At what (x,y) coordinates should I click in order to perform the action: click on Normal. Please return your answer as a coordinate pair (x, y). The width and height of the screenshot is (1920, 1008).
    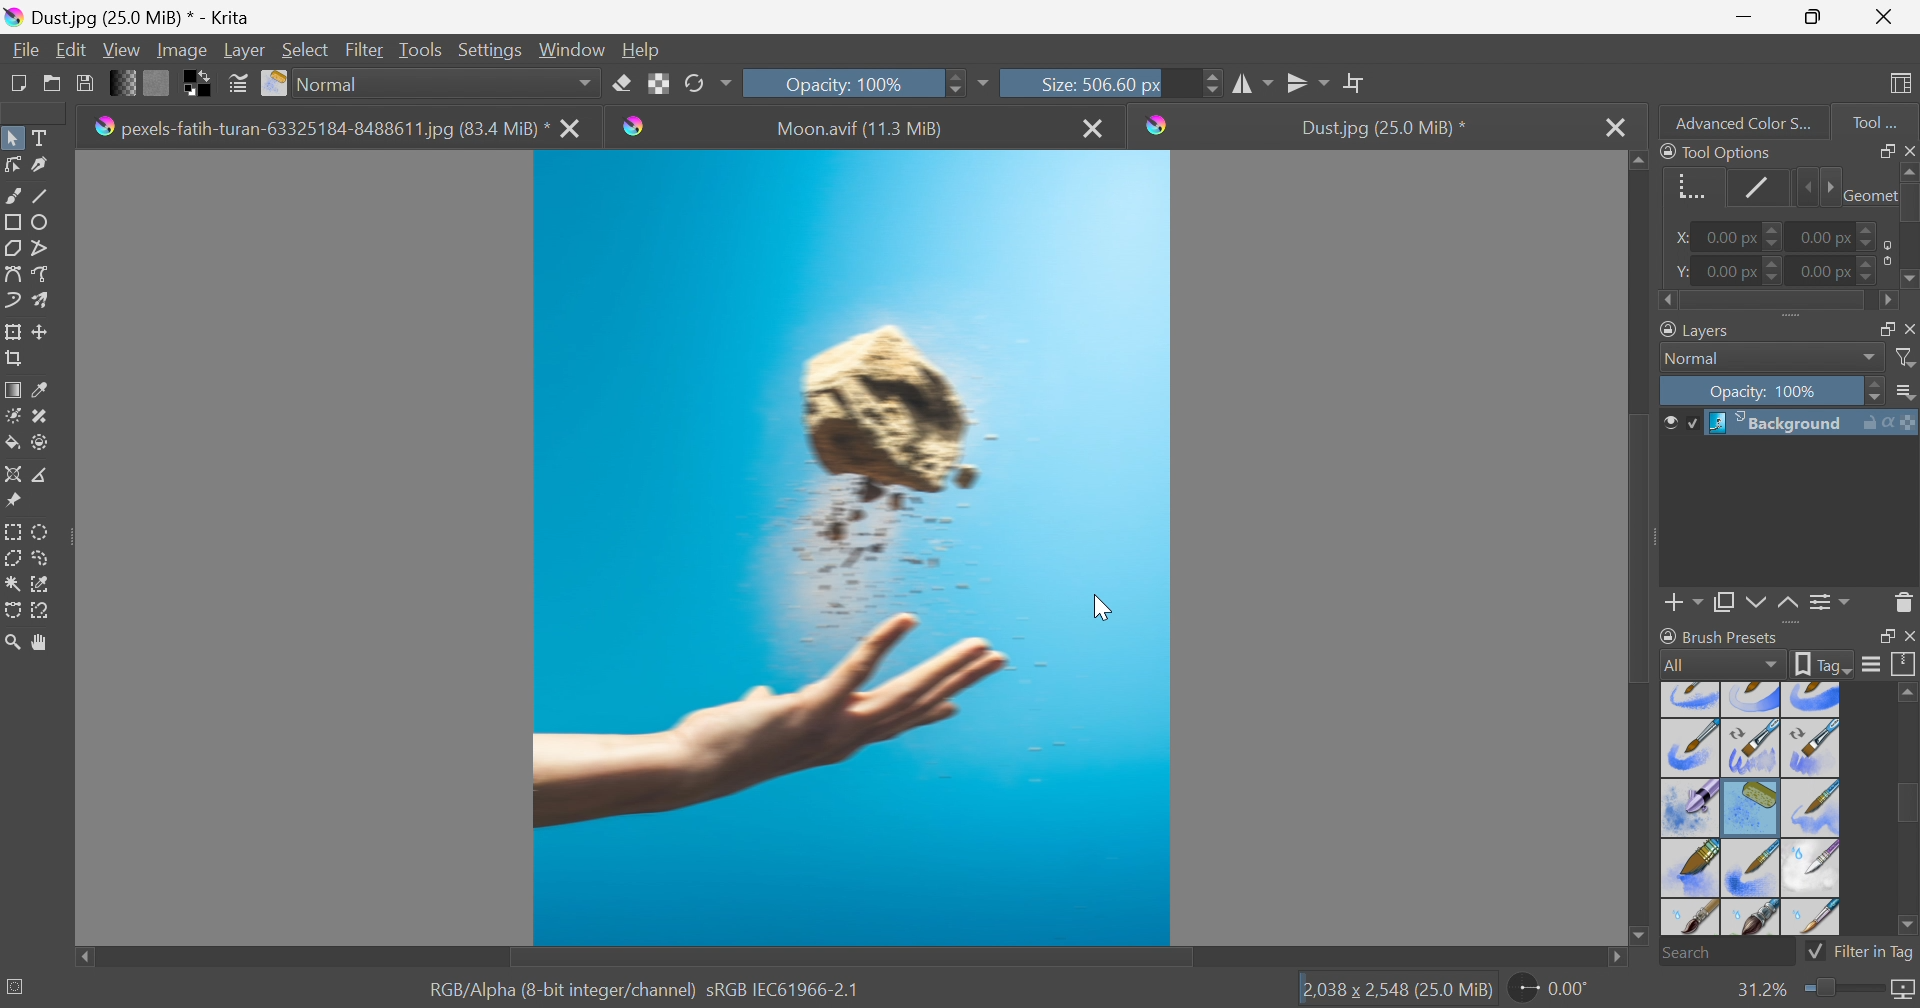
    Looking at the image, I should click on (1698, 359).